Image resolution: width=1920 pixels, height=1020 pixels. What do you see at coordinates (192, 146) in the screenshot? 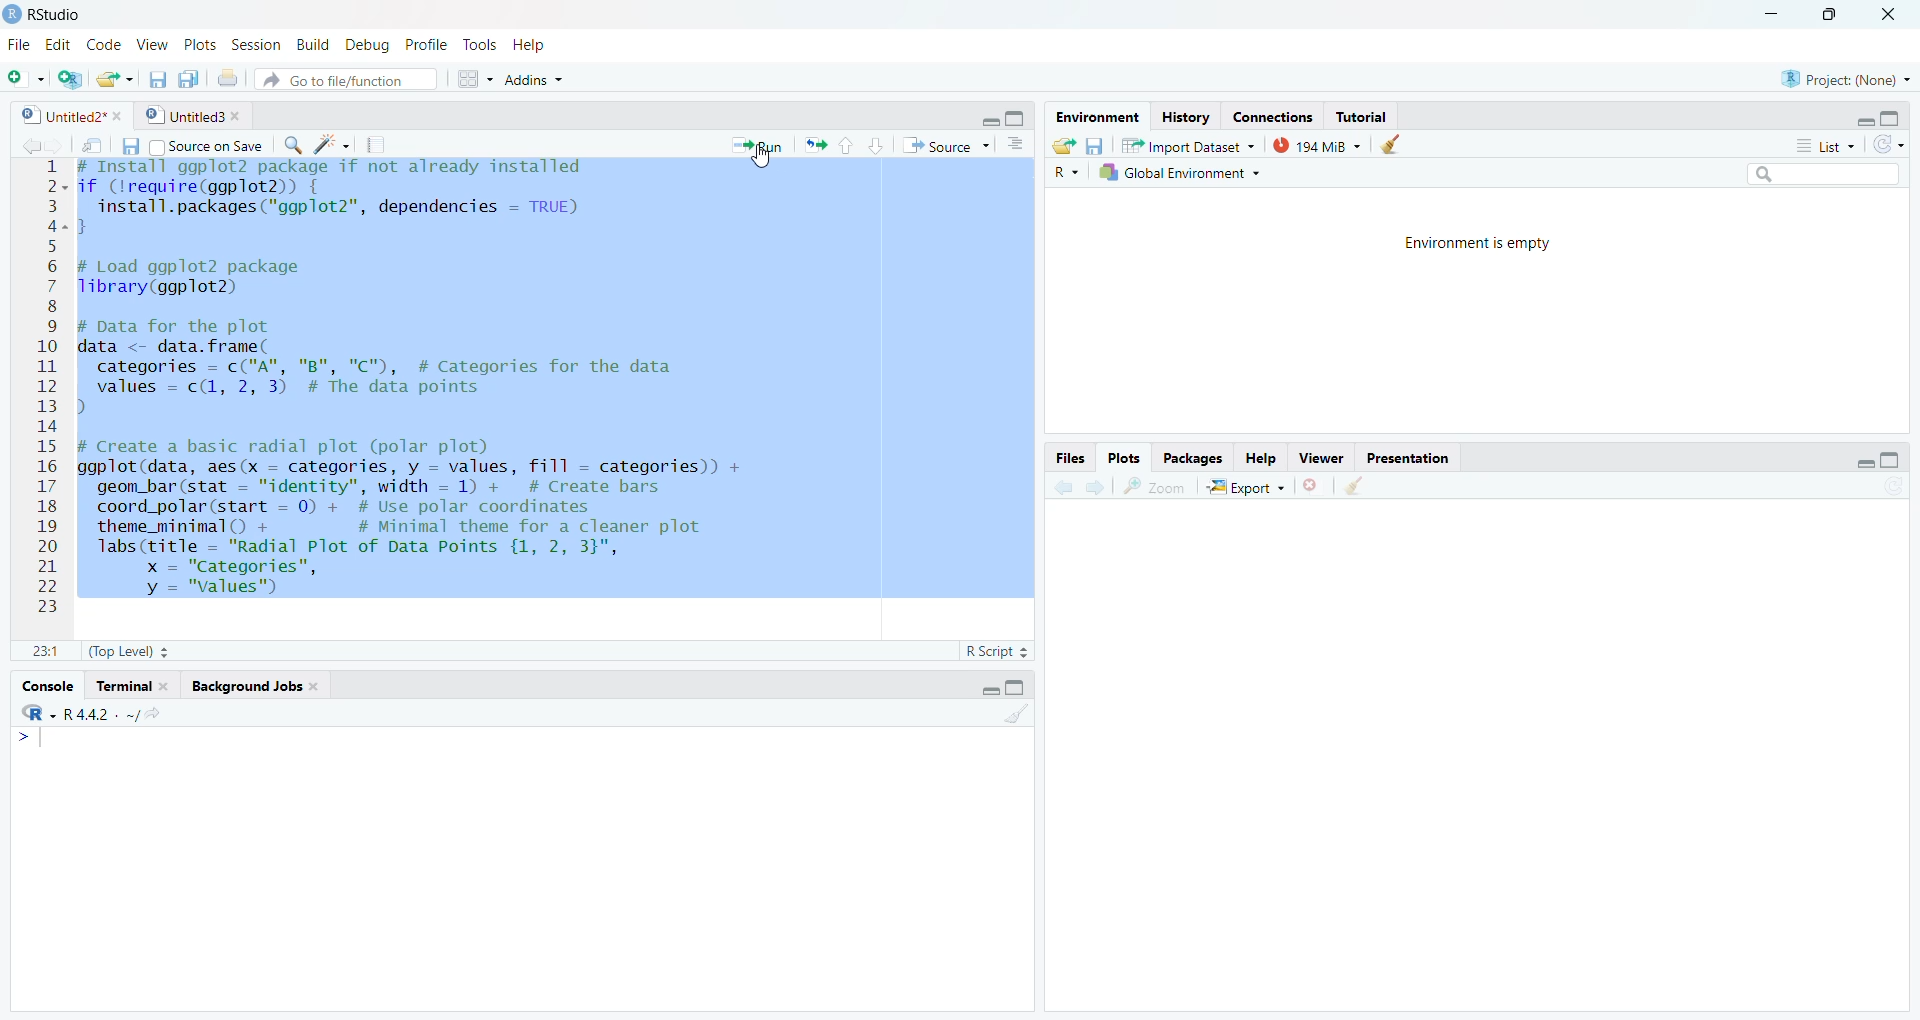
I see `Source on Save` at bounding box center [192, 146].